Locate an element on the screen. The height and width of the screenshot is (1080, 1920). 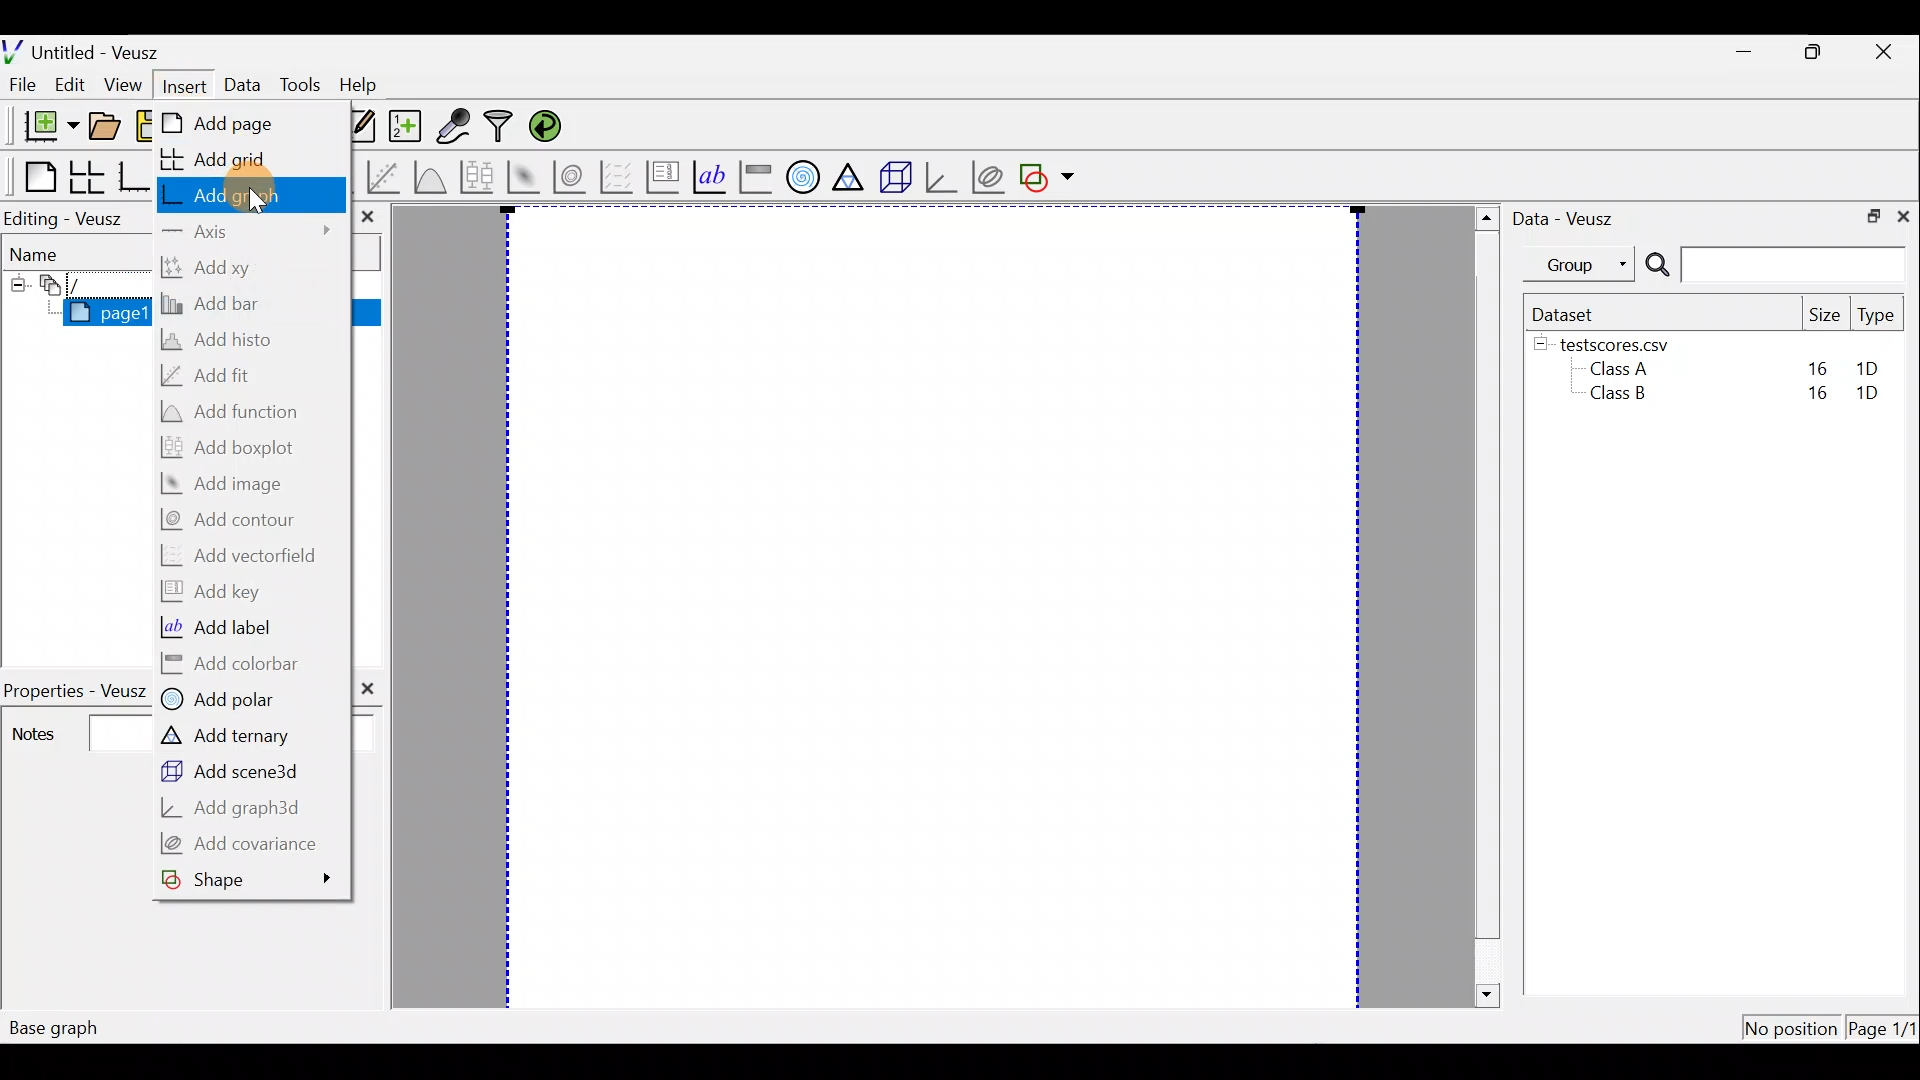
Properties - Veusz is located at coordinates (74, 685).